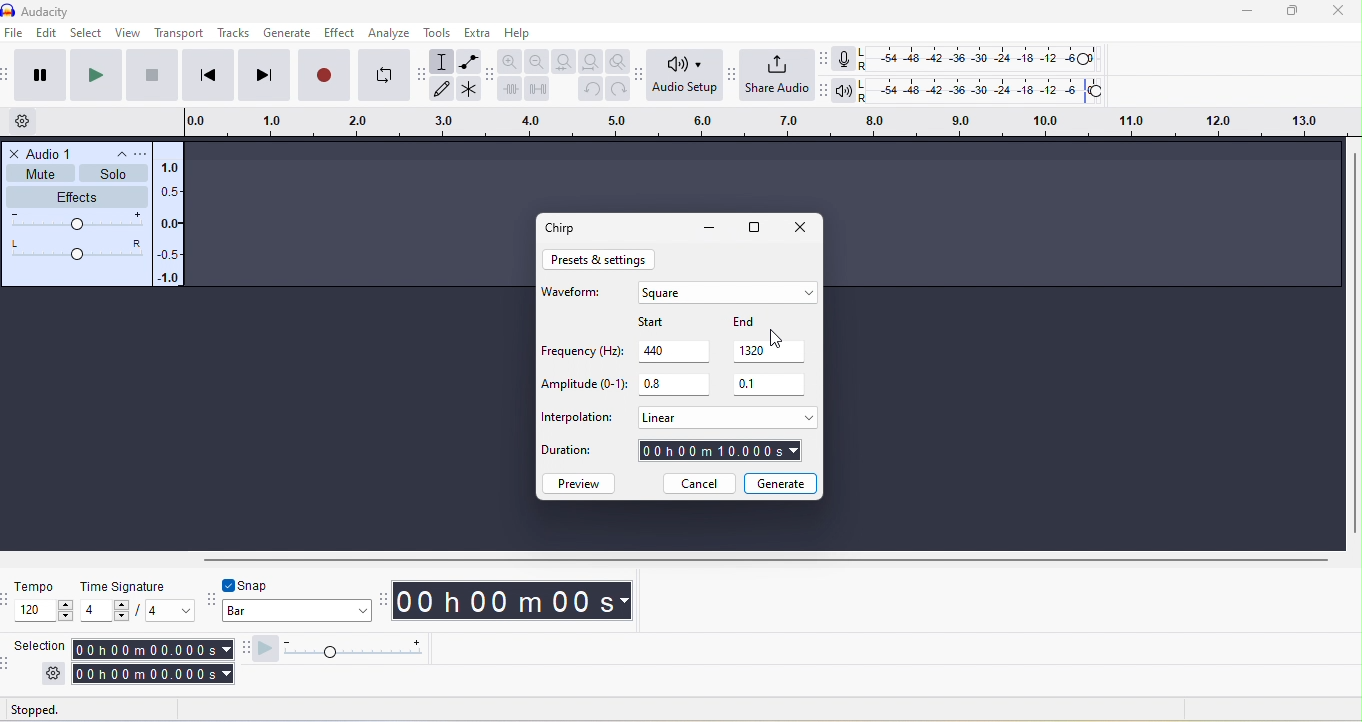  I want to click on 120, so click(45, 611).